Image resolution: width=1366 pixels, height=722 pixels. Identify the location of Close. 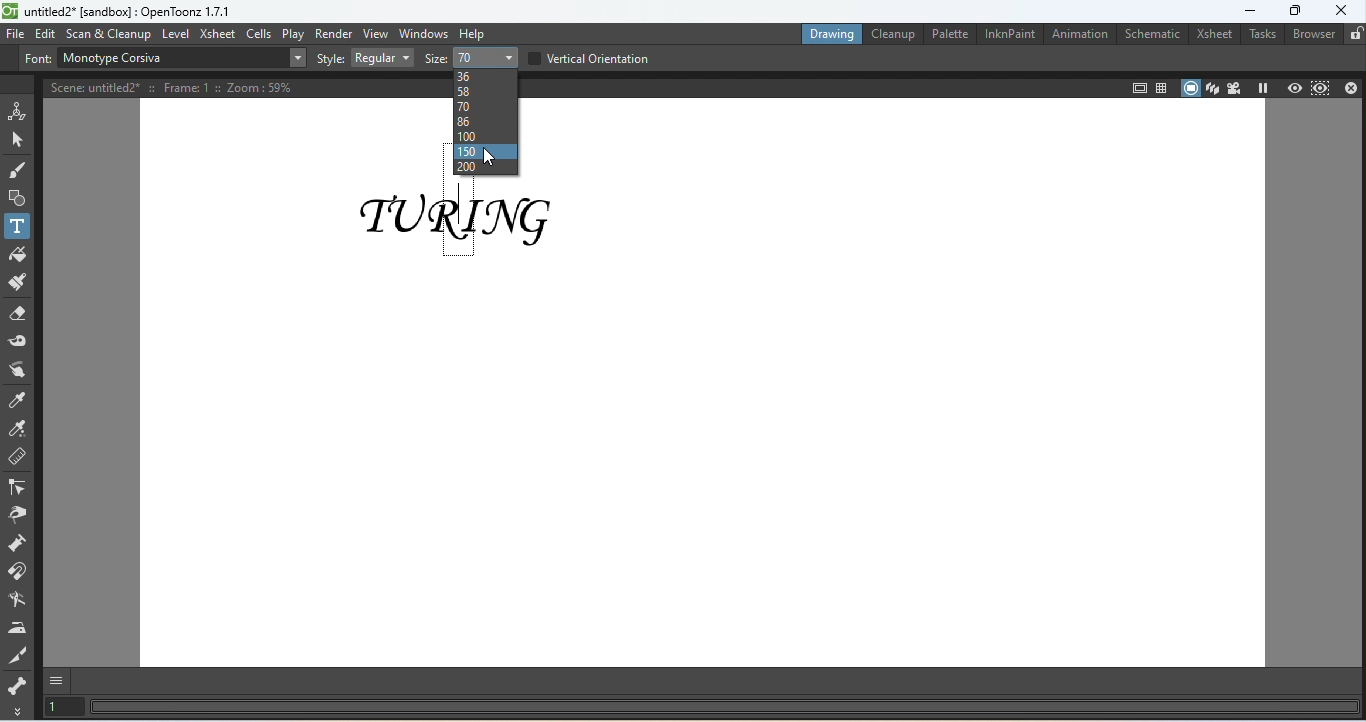
(1350, 87).